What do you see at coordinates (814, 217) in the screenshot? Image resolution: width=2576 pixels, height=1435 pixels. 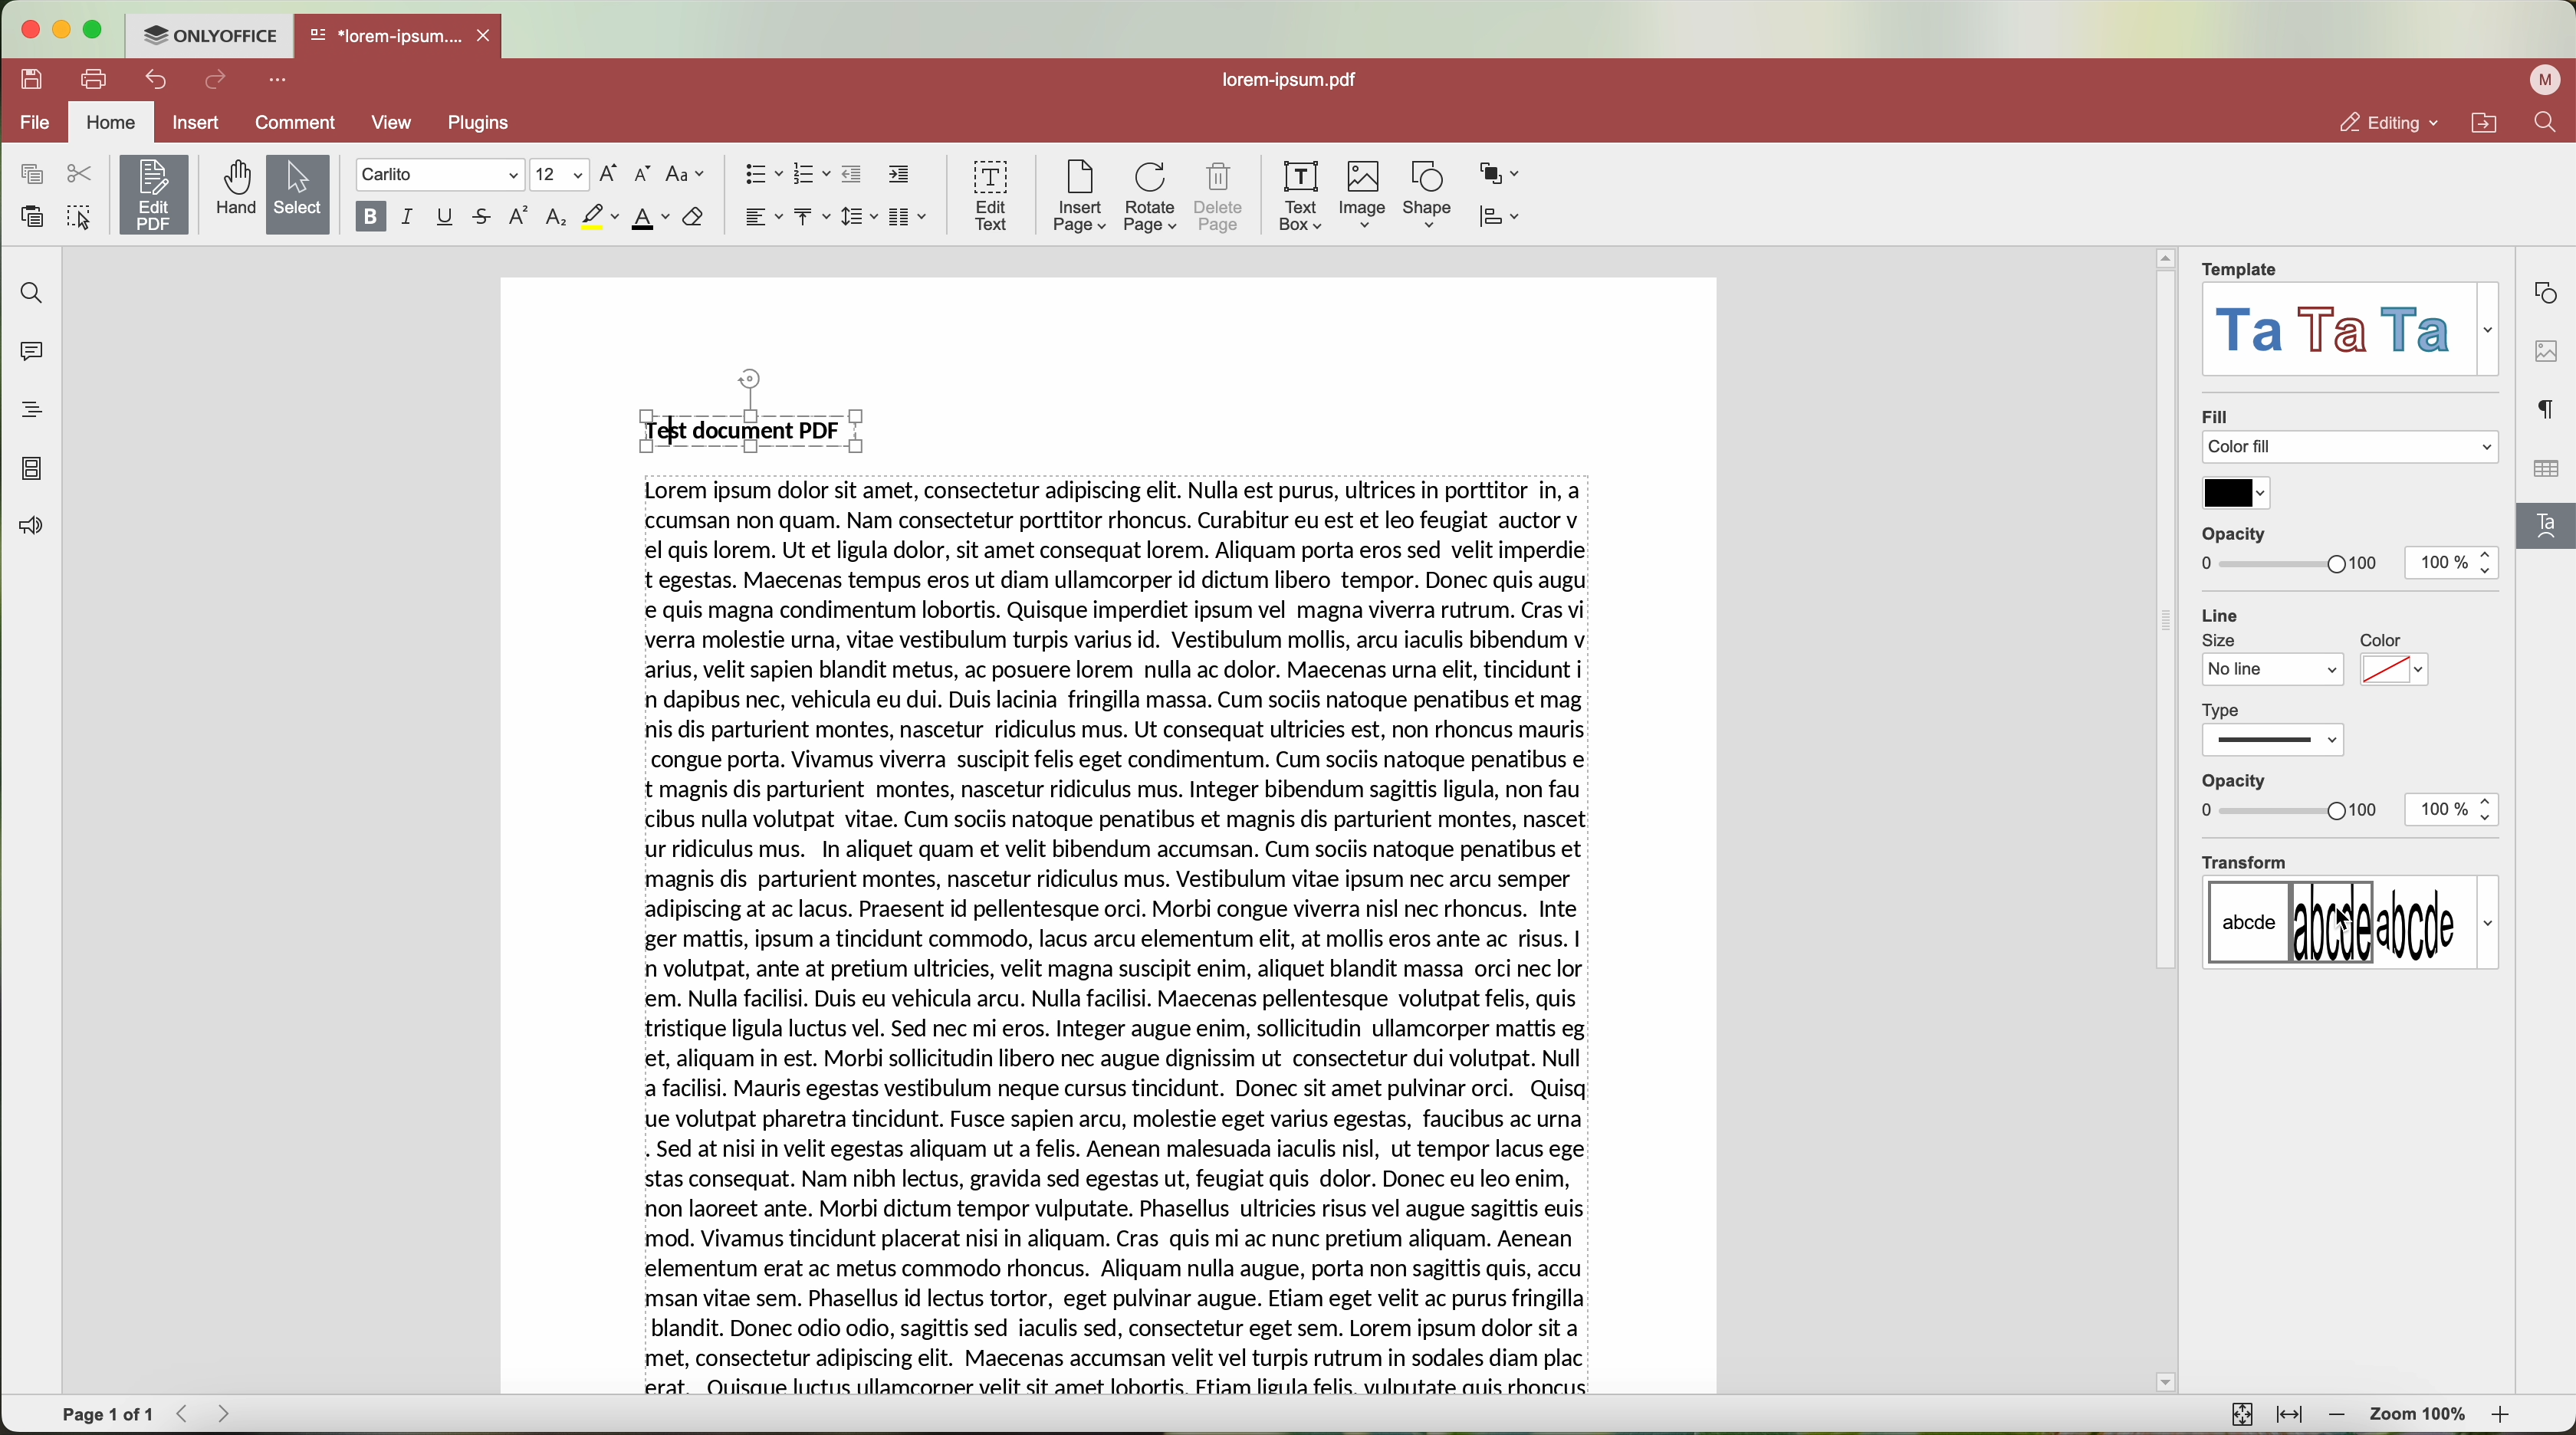 I see `vertical align` at bounding box center [814, 217].